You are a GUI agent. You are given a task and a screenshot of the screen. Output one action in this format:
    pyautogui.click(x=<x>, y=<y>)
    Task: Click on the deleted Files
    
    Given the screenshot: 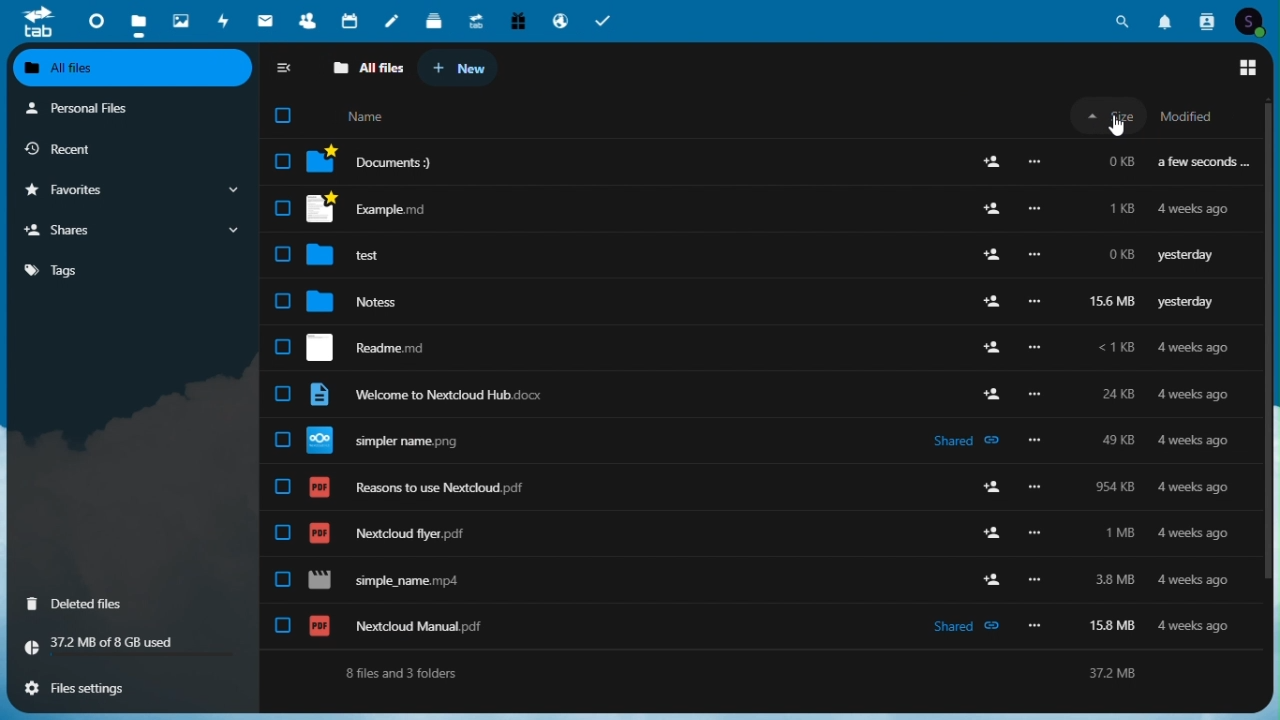 What is the action you would take?
    pyautogui.click(x=118, y=605)
    